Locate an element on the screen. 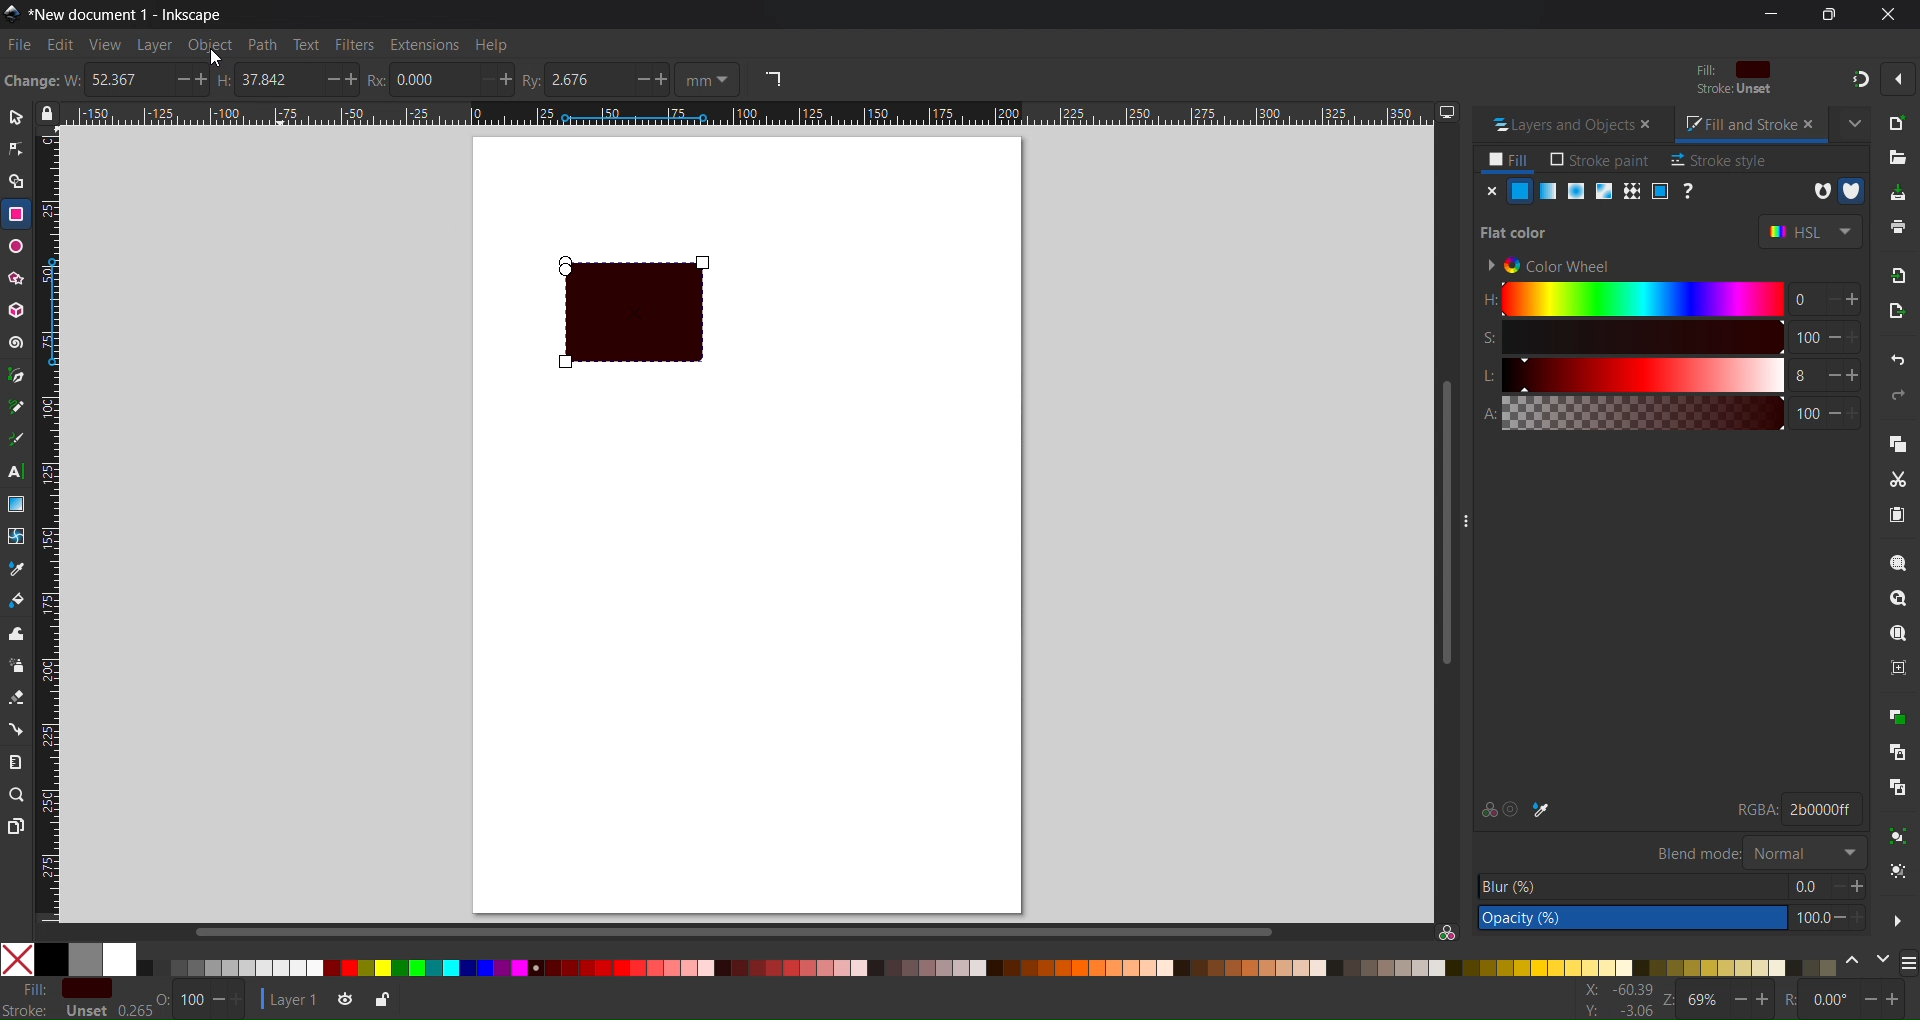 The image size is (1920, 1020). increase blur is located at coordinates (1858, 885).